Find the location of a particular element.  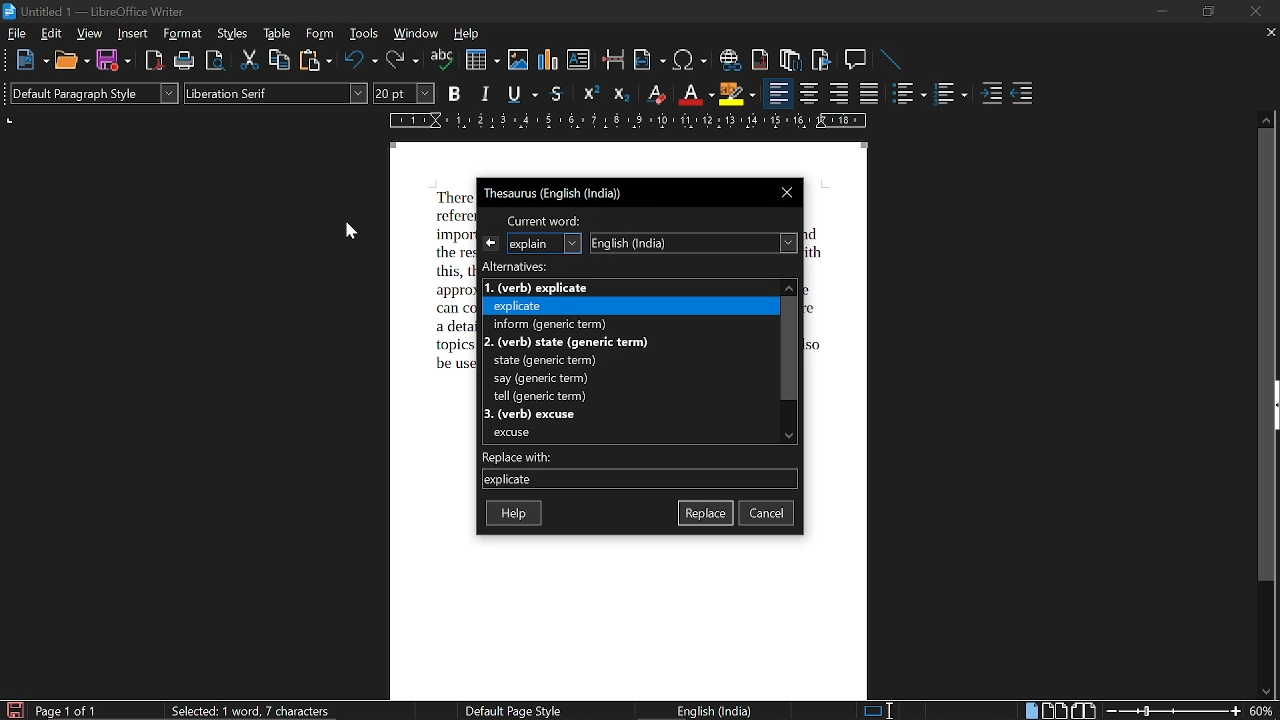

Thesaurus (English (India)) is located at coordinates (552, 194).